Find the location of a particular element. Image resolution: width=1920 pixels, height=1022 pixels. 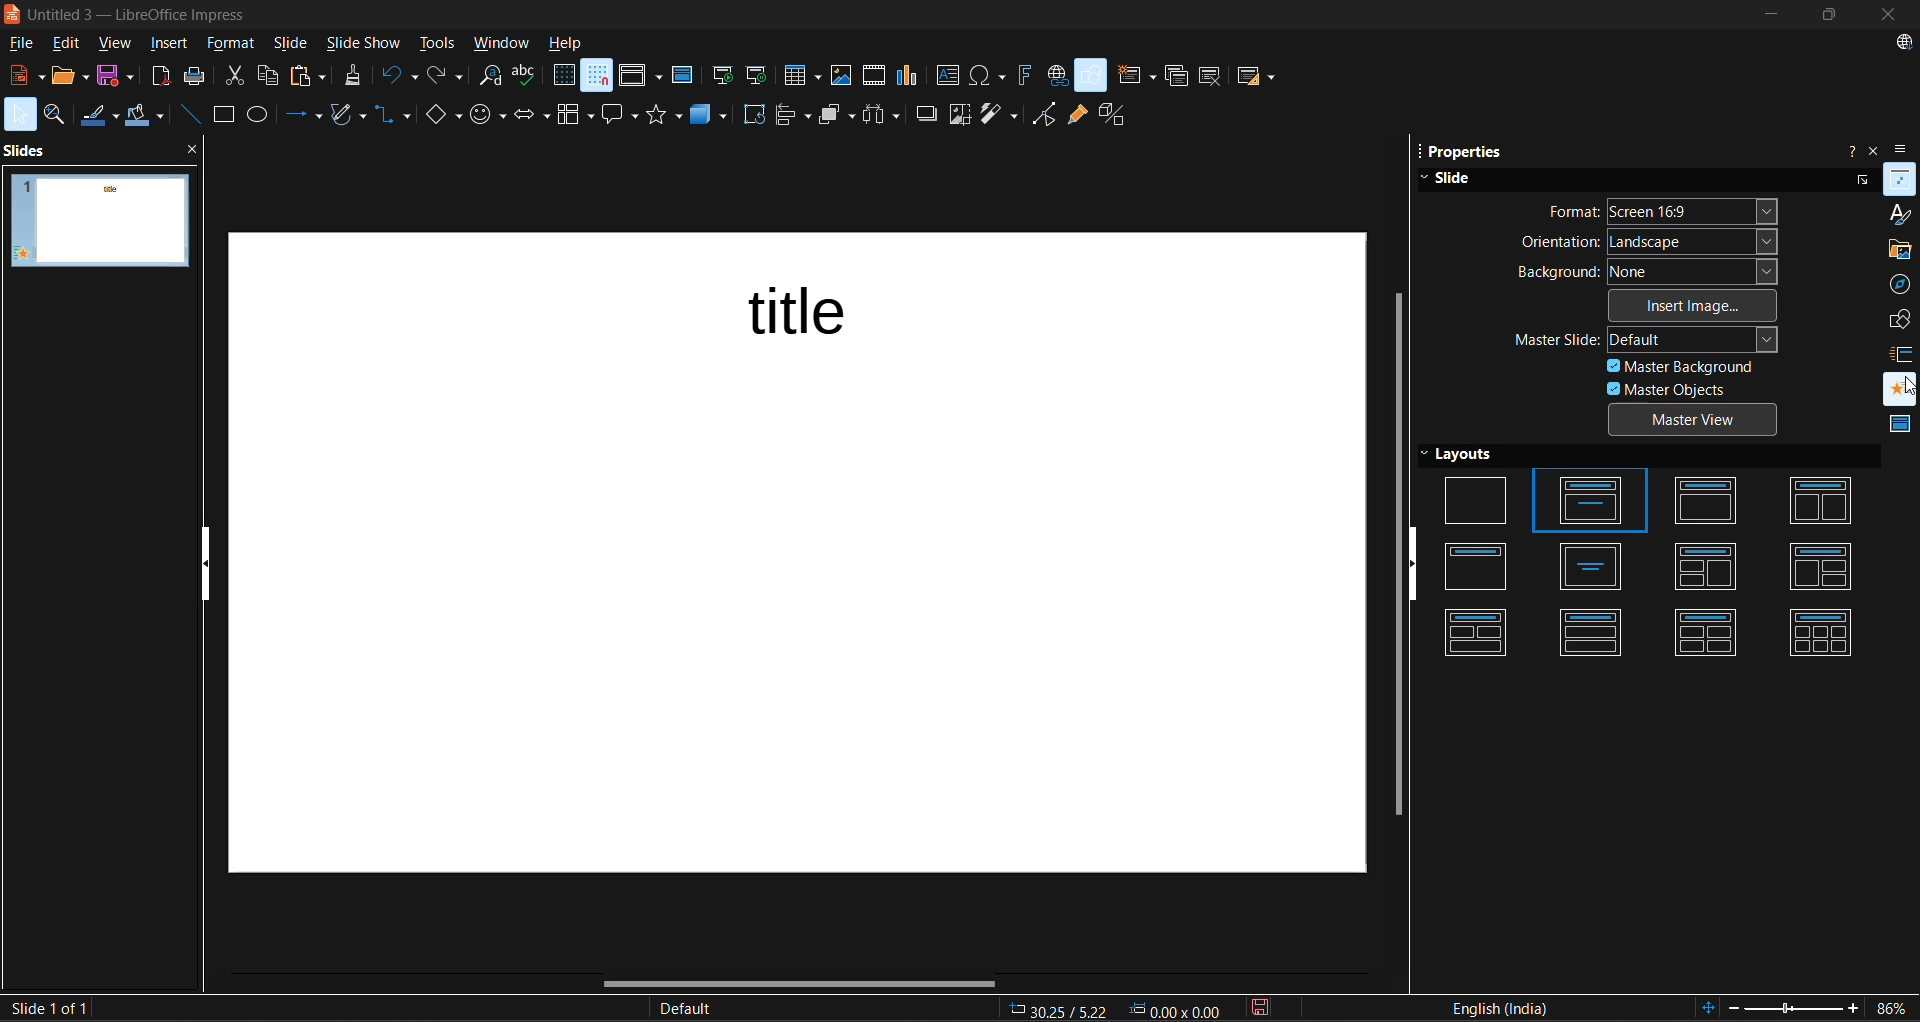

slide details is located at coordinates (47, 1008).